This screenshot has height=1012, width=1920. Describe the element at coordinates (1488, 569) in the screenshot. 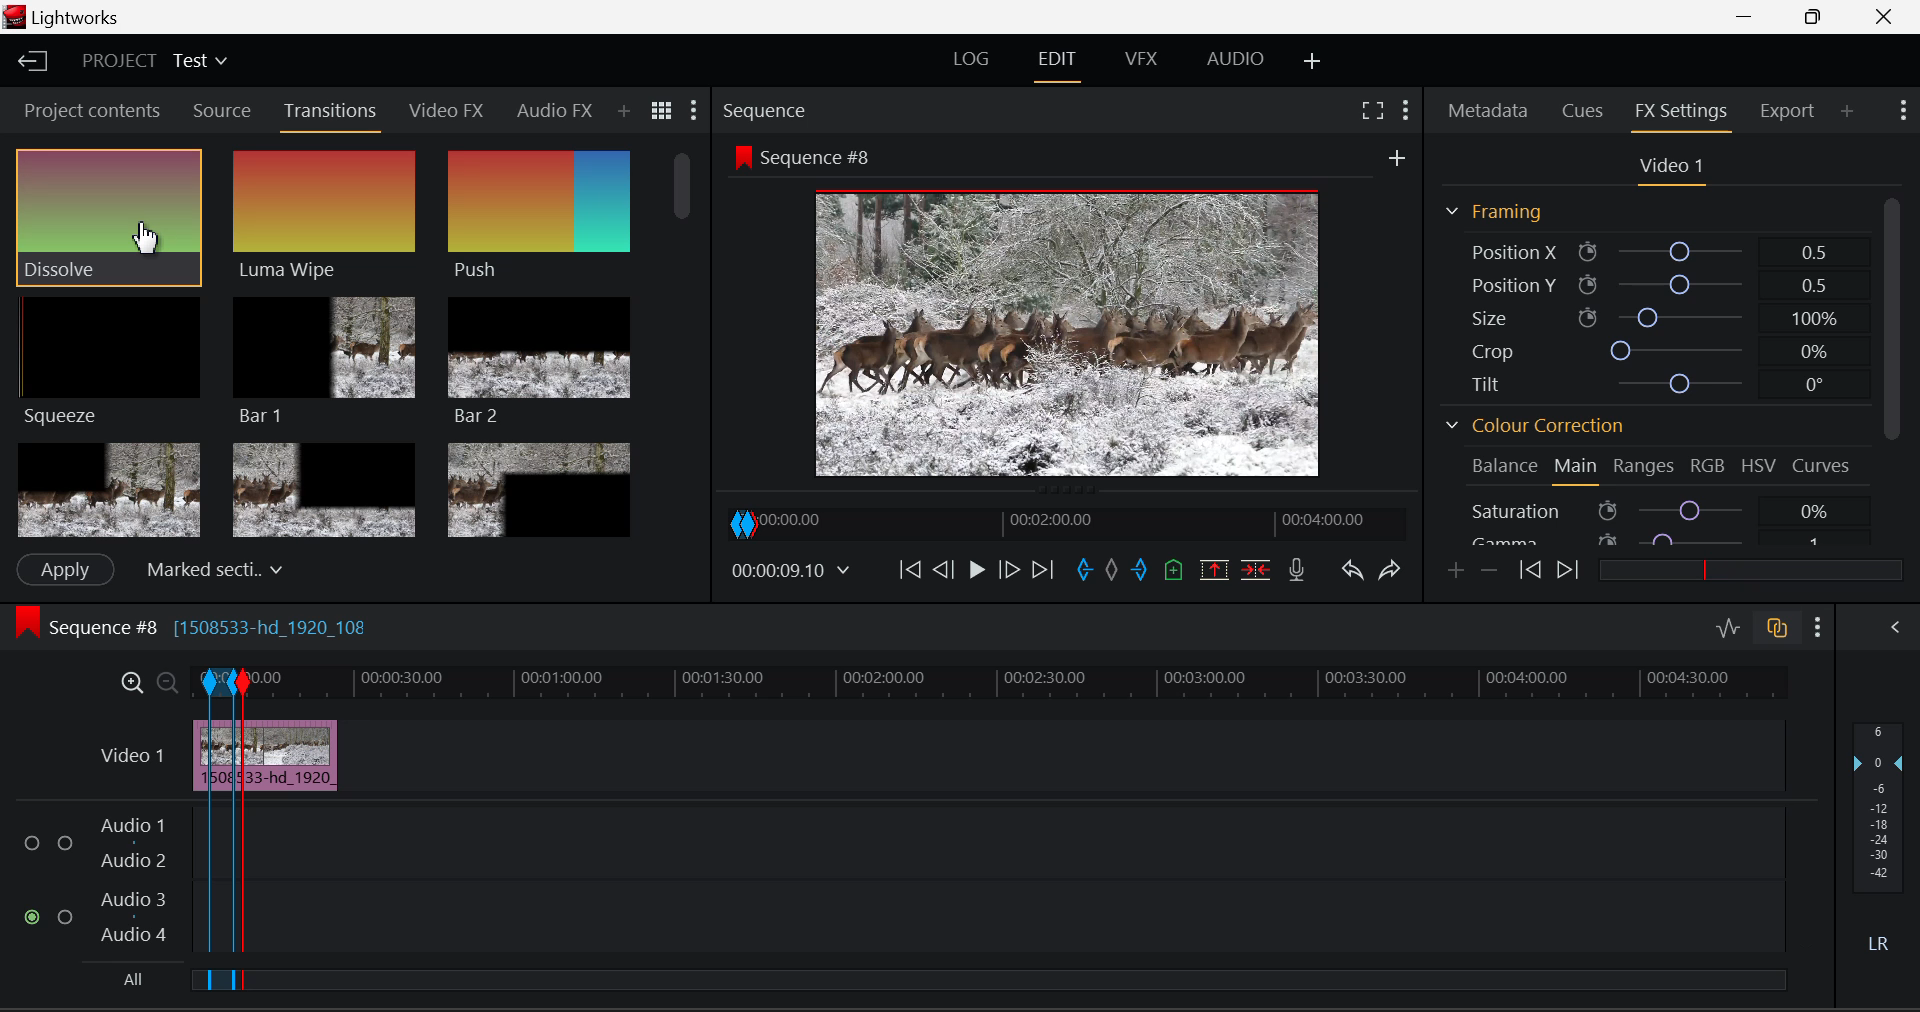

I see `Delete keyframes` at that location.